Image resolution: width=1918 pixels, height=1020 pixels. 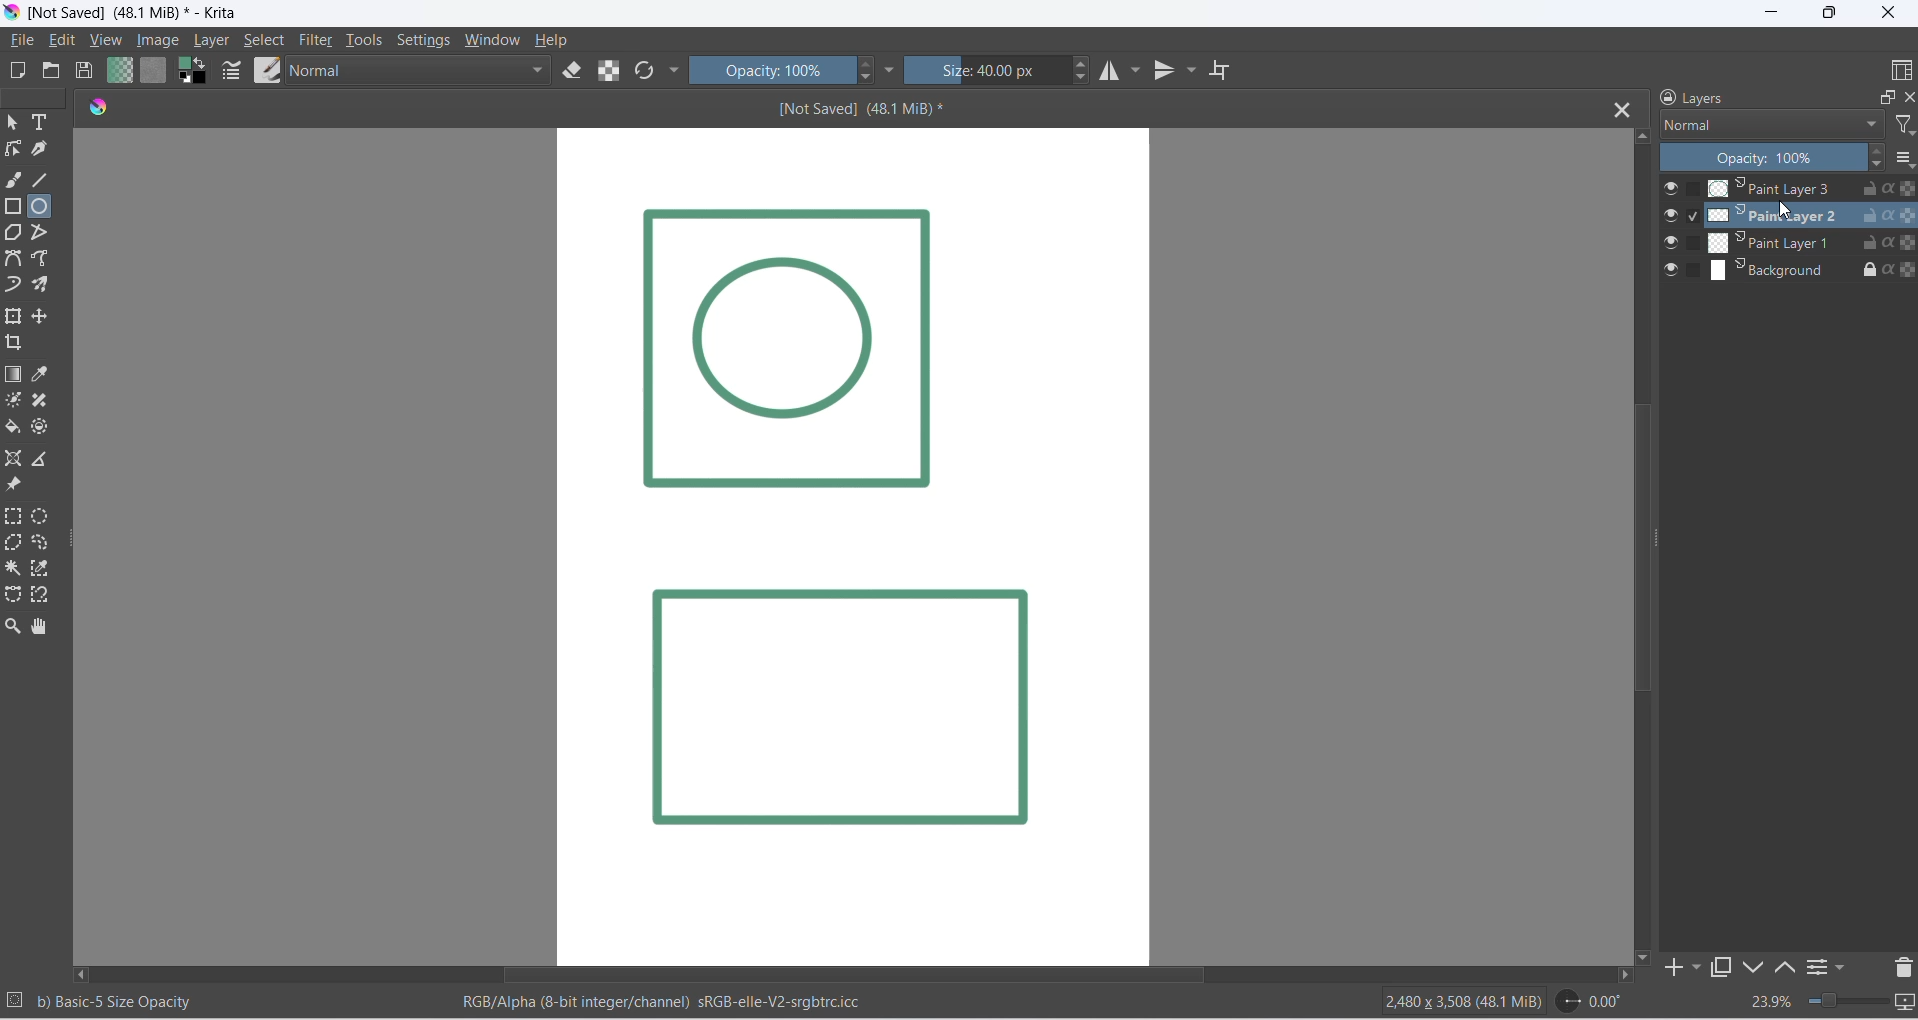 What do you see at coordinates (52, 71) in the screenshot?
I see `open` at bounding box center [52, 71].